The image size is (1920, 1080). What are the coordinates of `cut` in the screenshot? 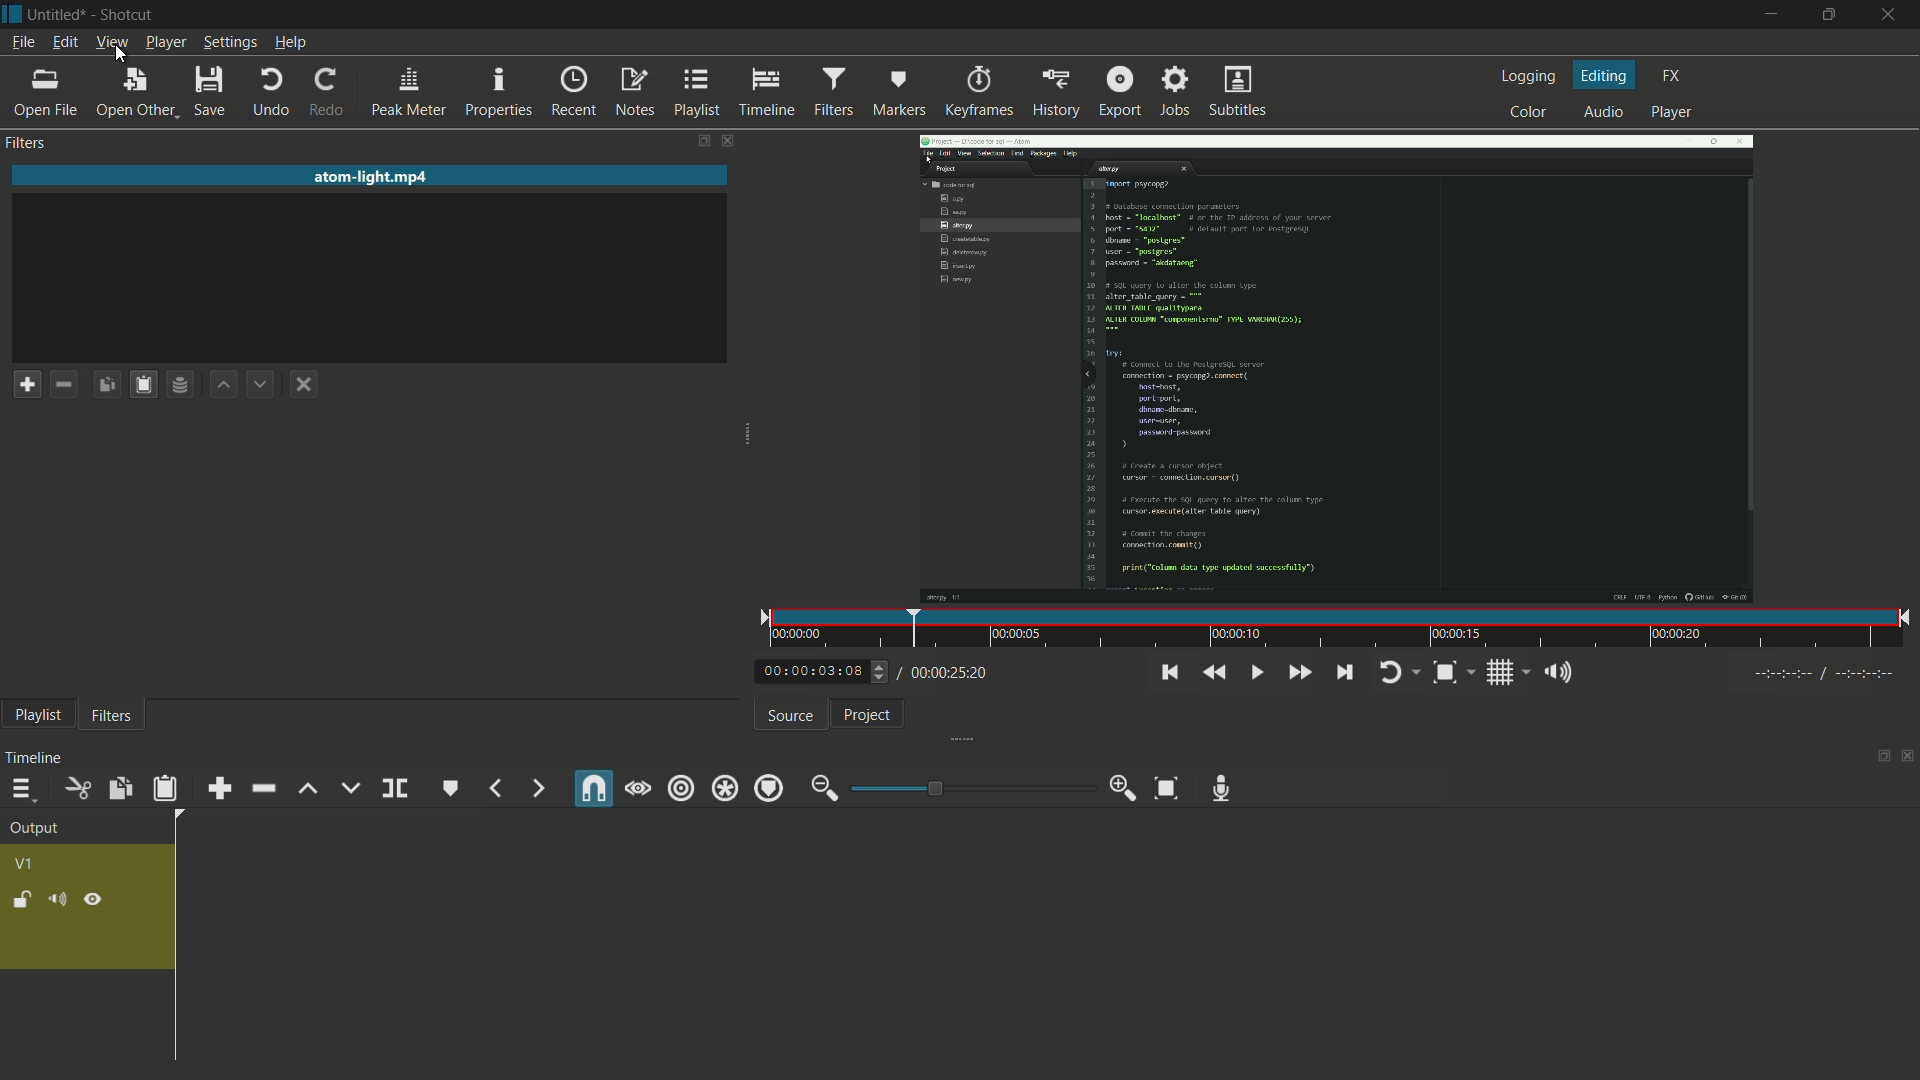 It's located at (79, 789).